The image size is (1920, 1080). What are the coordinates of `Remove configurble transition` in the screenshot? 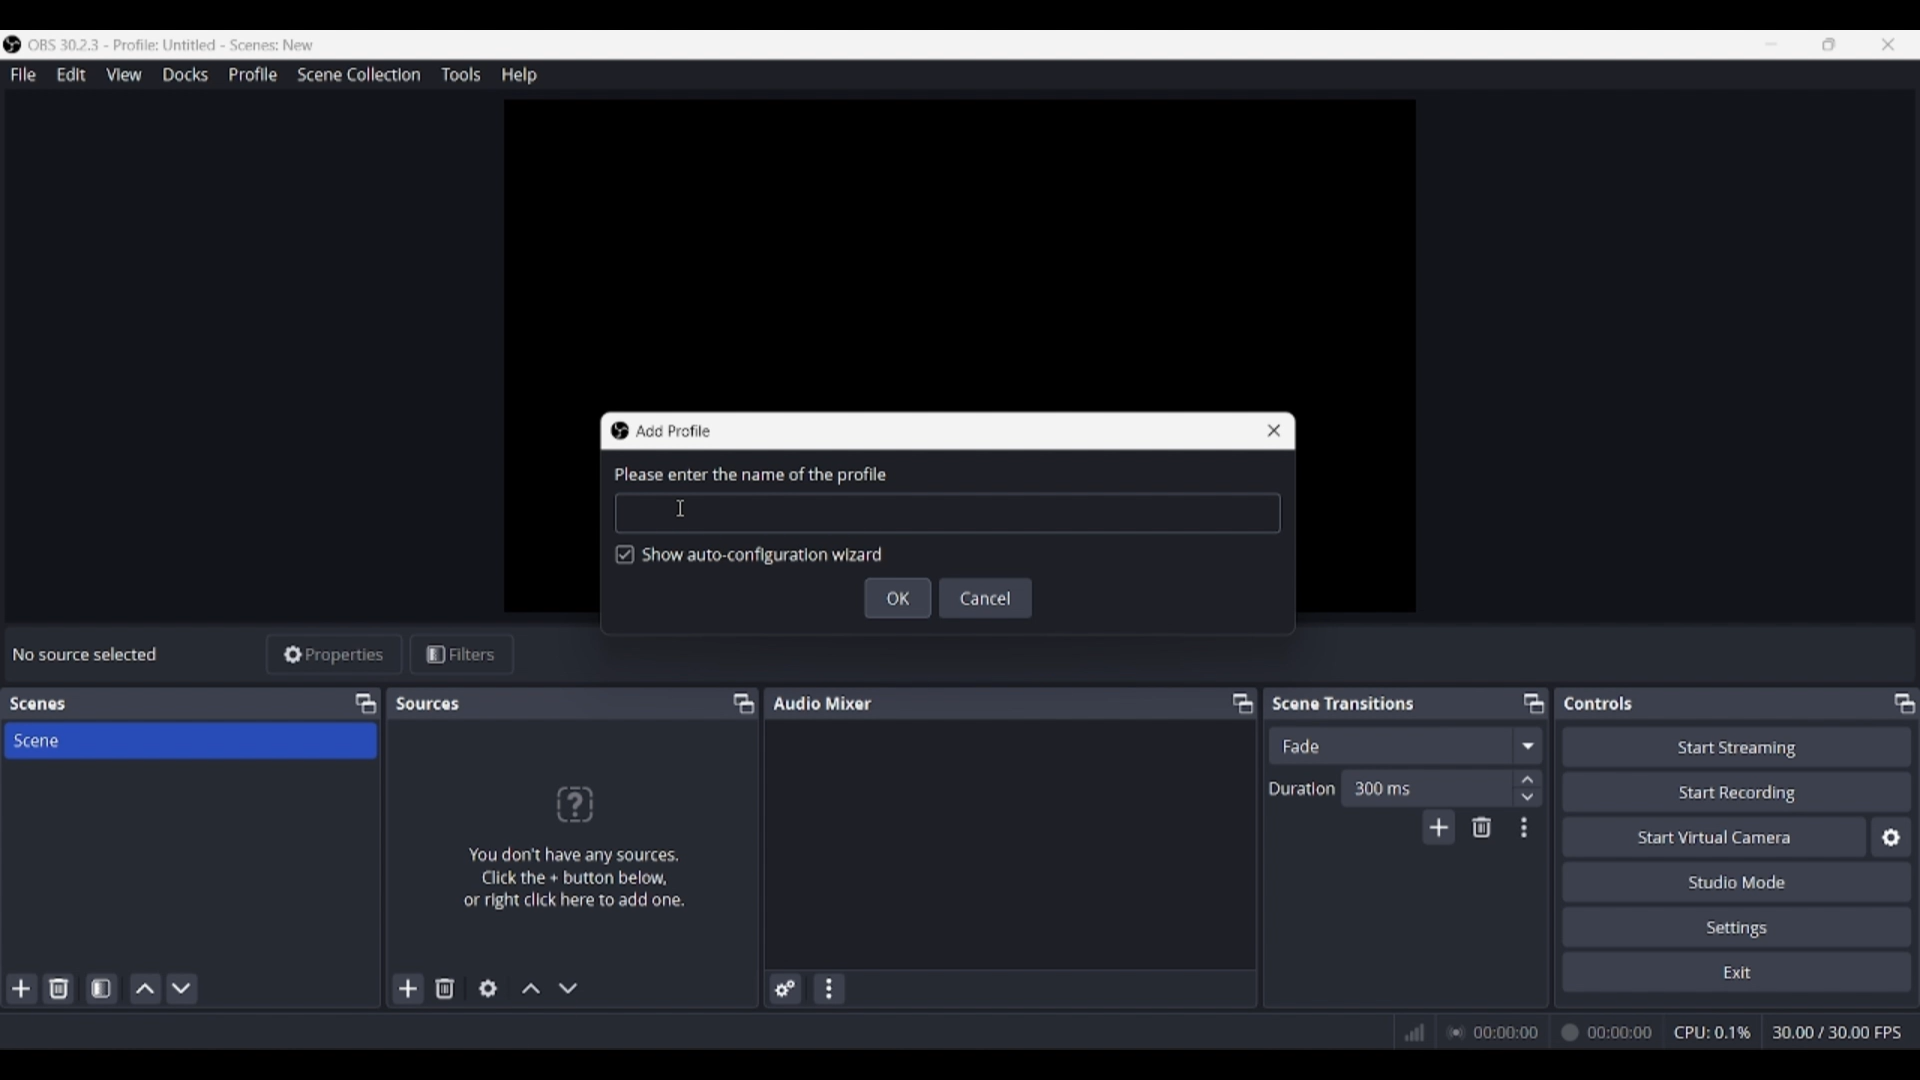 It's located at (1482, 827).